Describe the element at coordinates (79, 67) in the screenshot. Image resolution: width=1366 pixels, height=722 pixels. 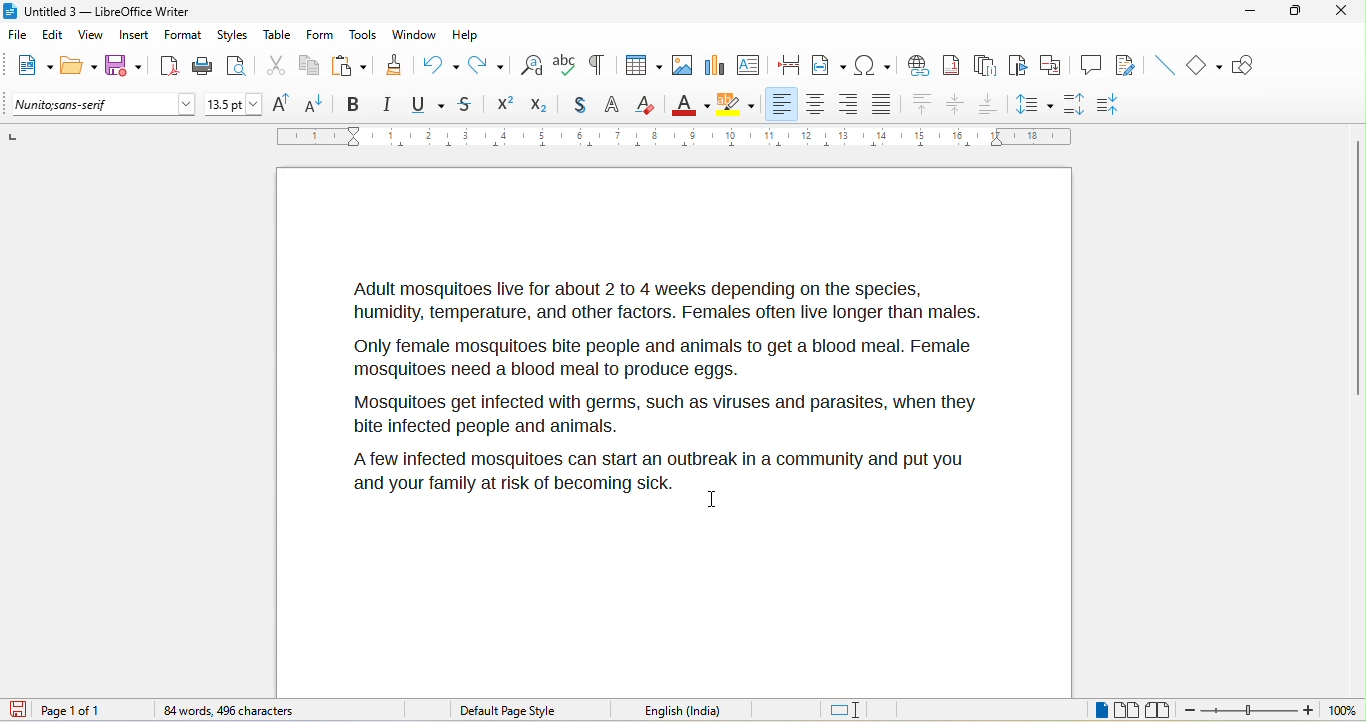
I see `open` at that location.